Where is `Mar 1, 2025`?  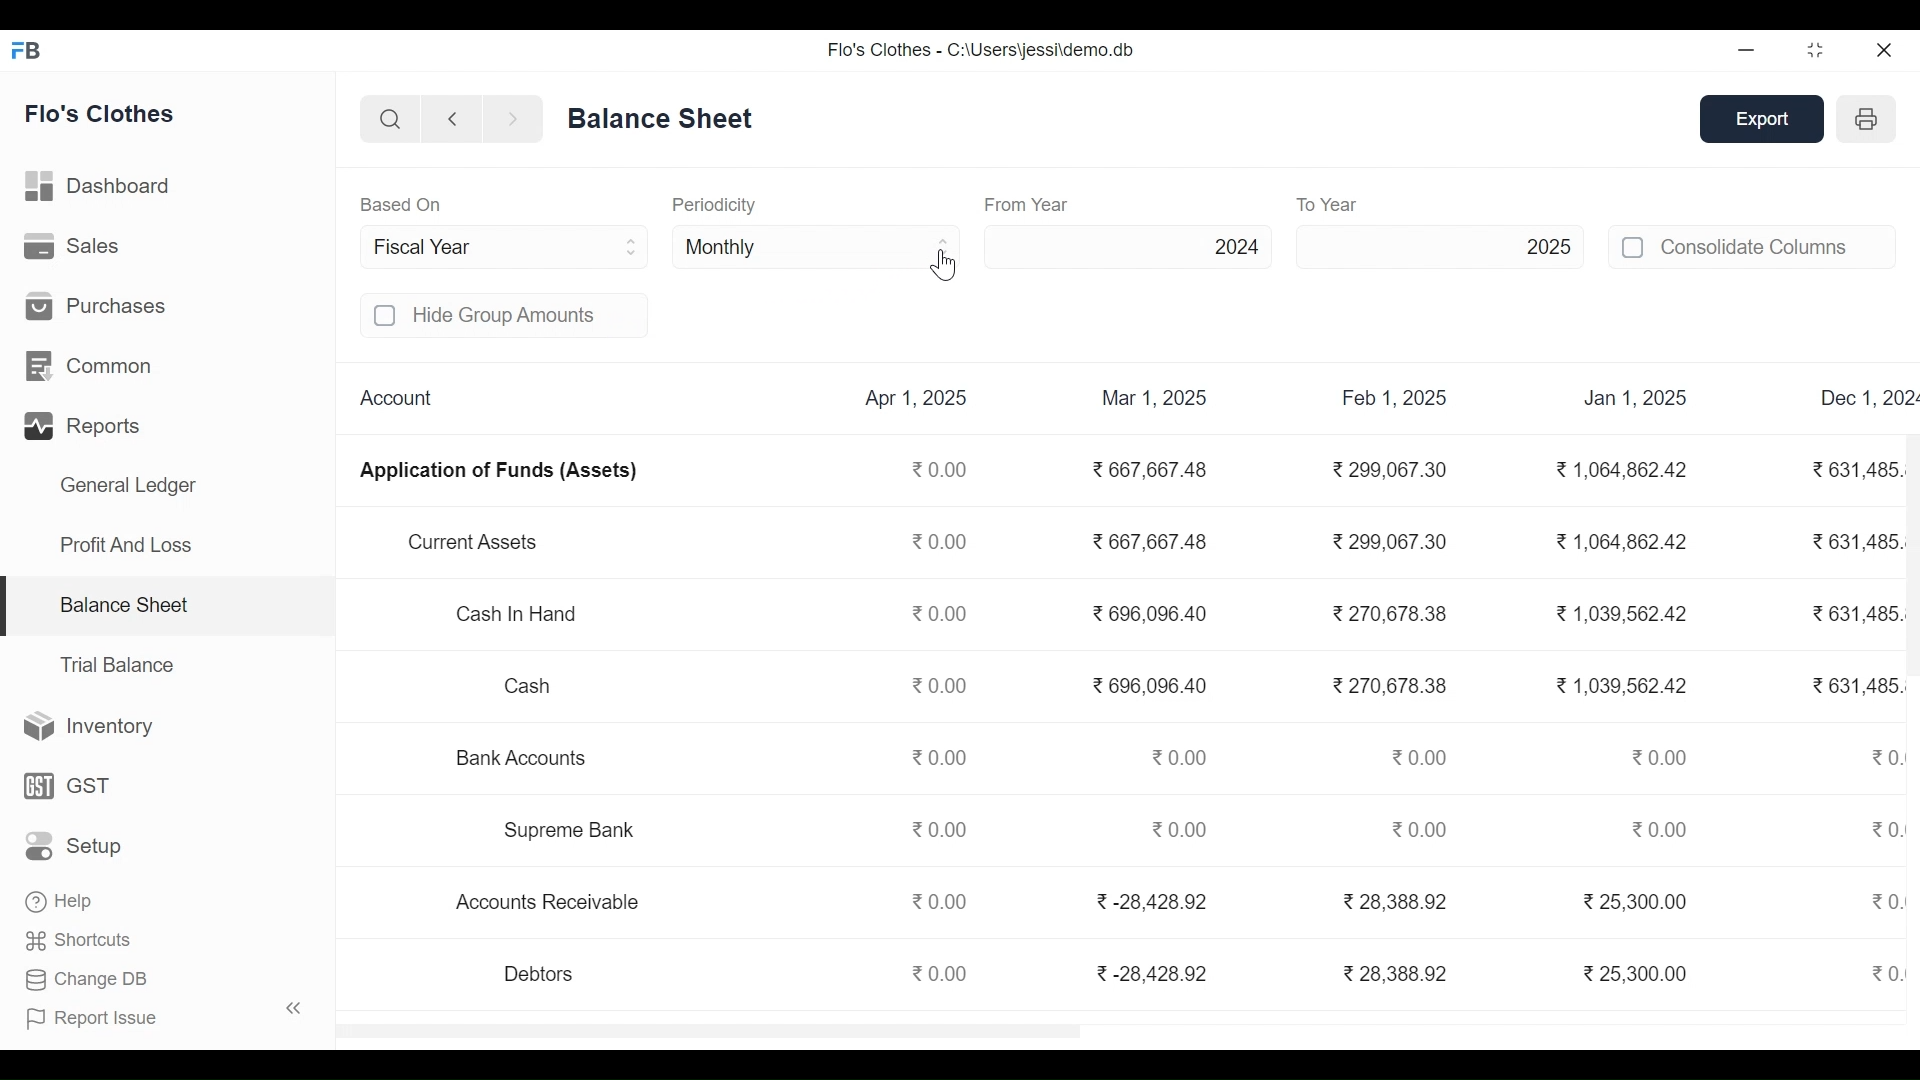 Mar 1, 2025 is located at coordinates (1155, 398).